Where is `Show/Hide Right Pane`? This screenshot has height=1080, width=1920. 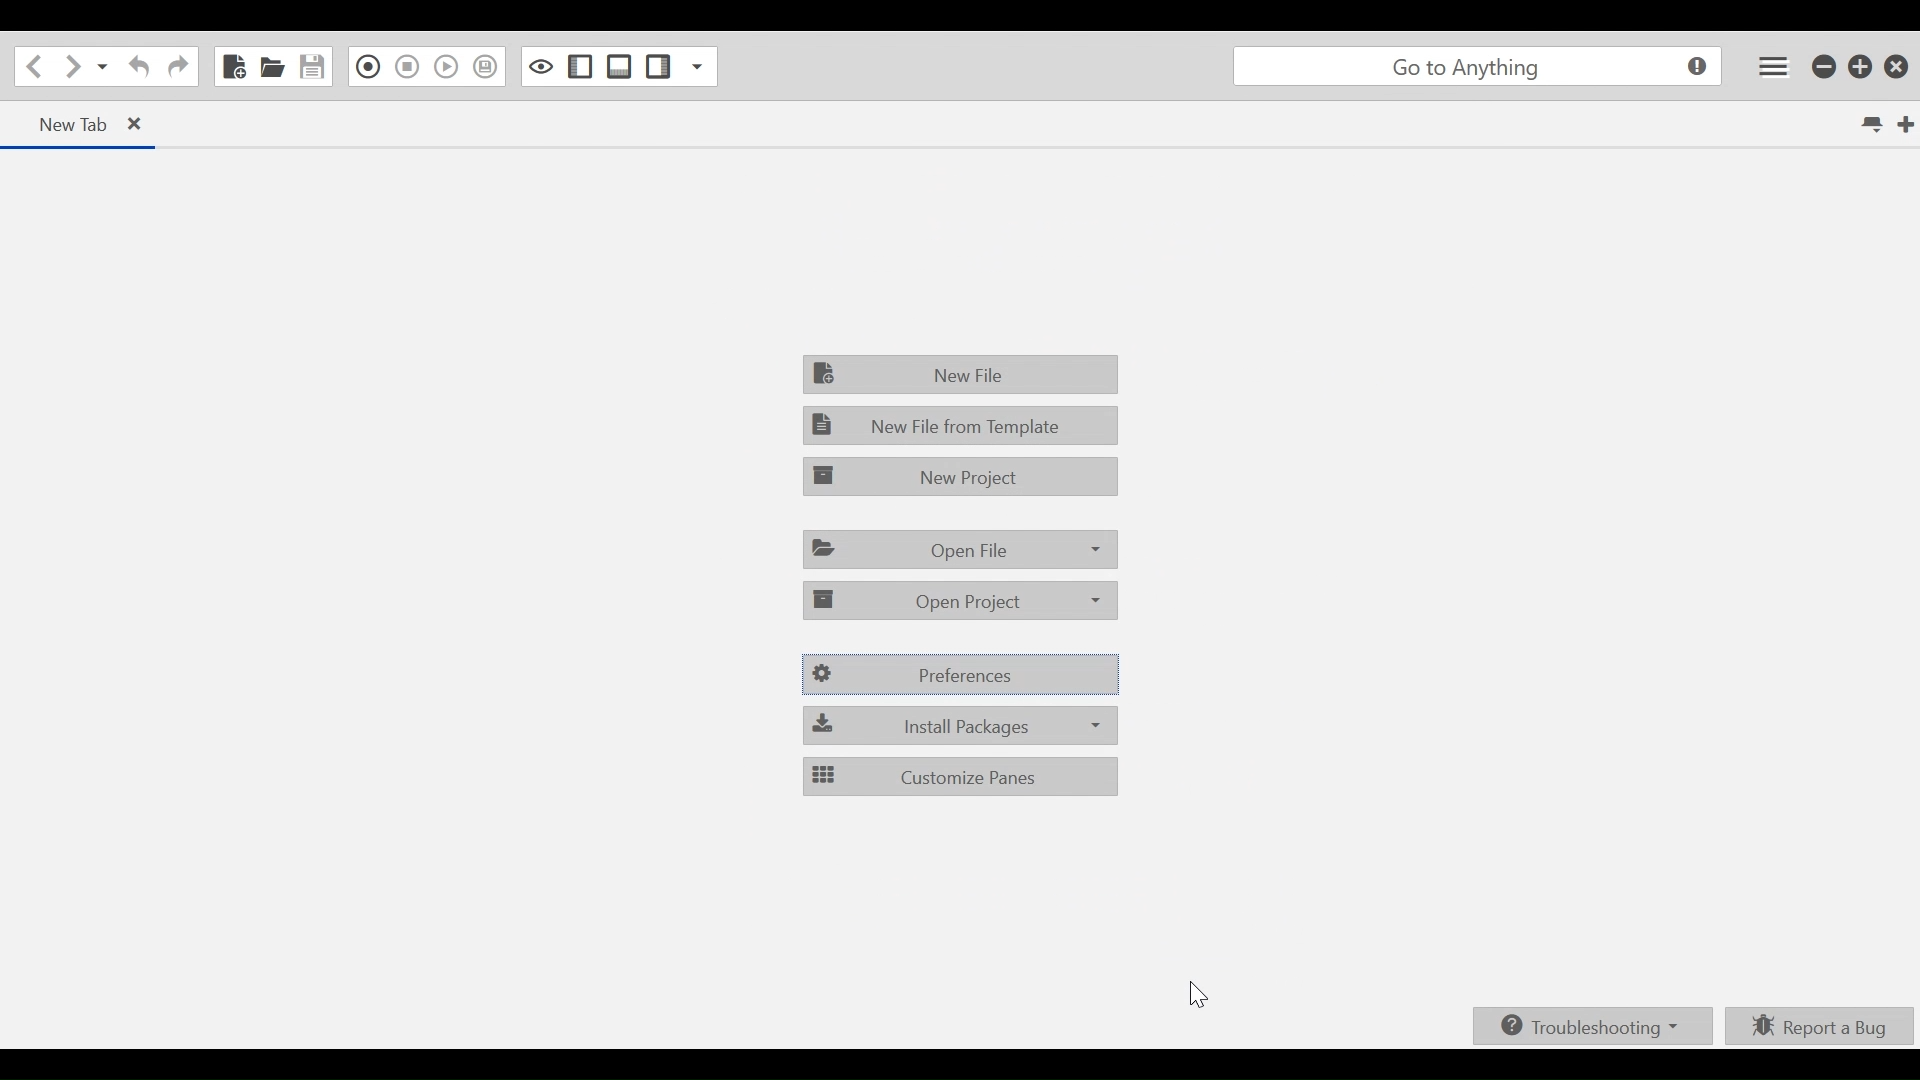 Show/Hide Right Pane is located at coordinates (580, 66).